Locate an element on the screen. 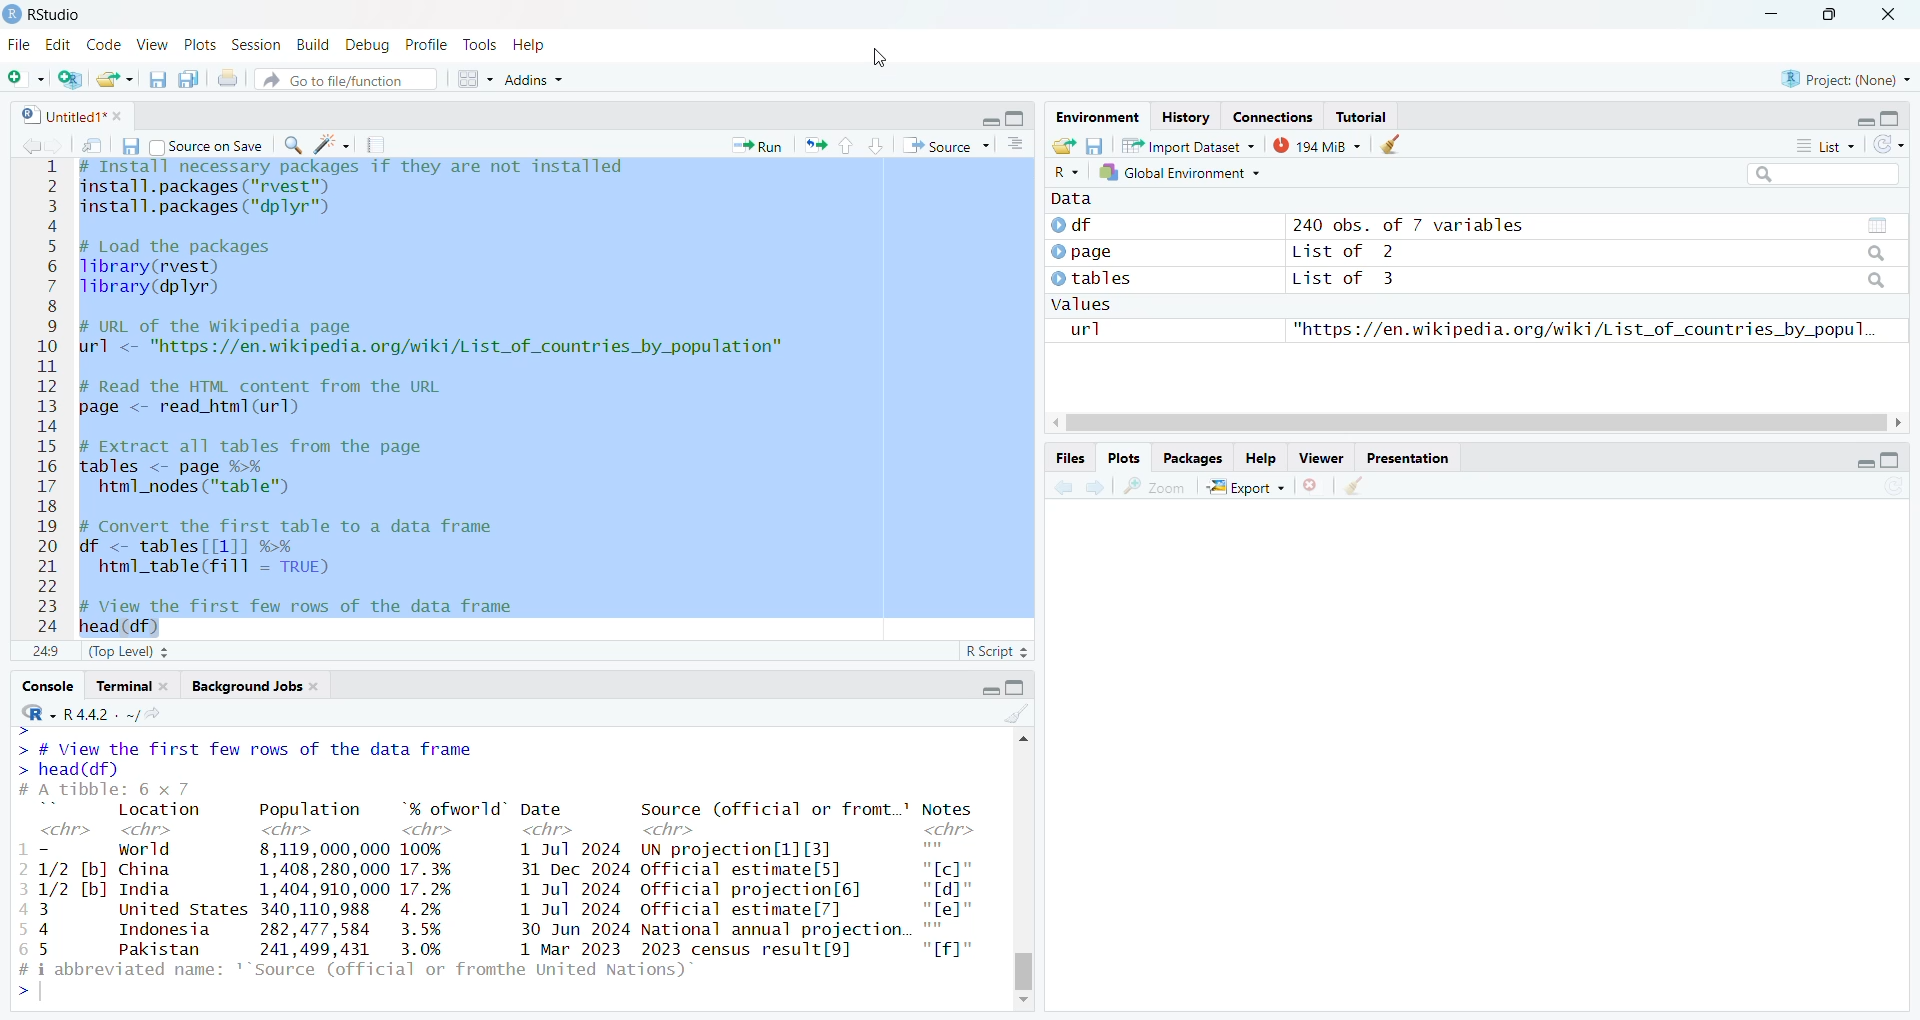  <chr>1 Jul 2024 31 Dec 2024 1 Jul 2024 1 Jul 2024 30 Jun 2024 1 Mar 2023 is located at coordinates (569, 890).